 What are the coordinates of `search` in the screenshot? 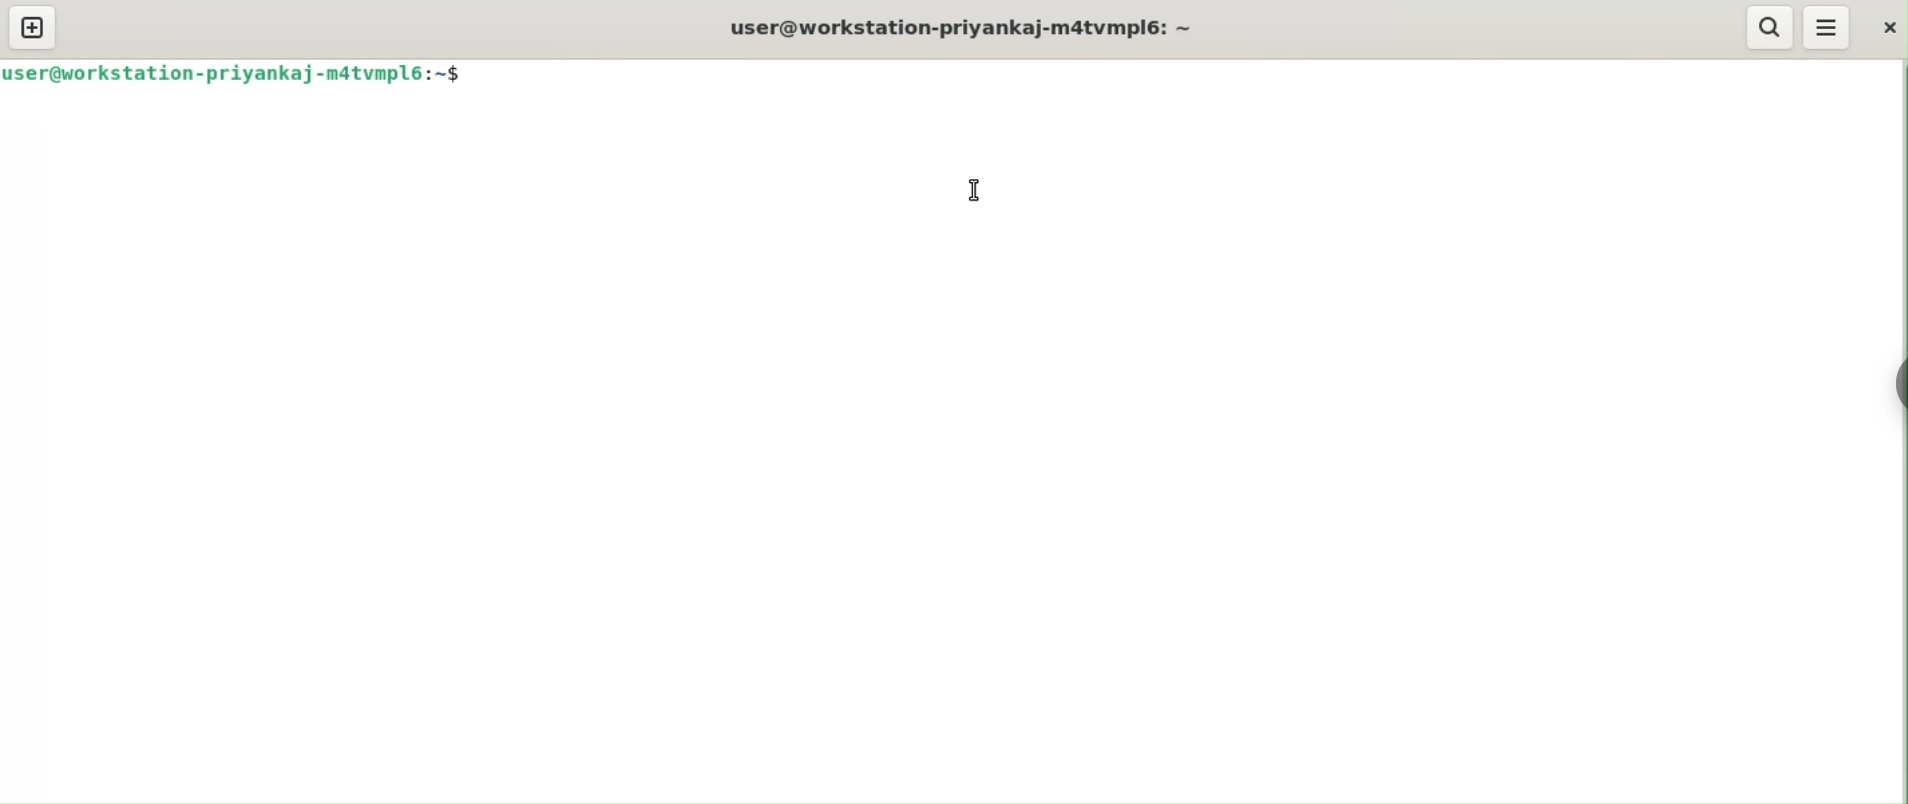 It's located at (1769, 26).